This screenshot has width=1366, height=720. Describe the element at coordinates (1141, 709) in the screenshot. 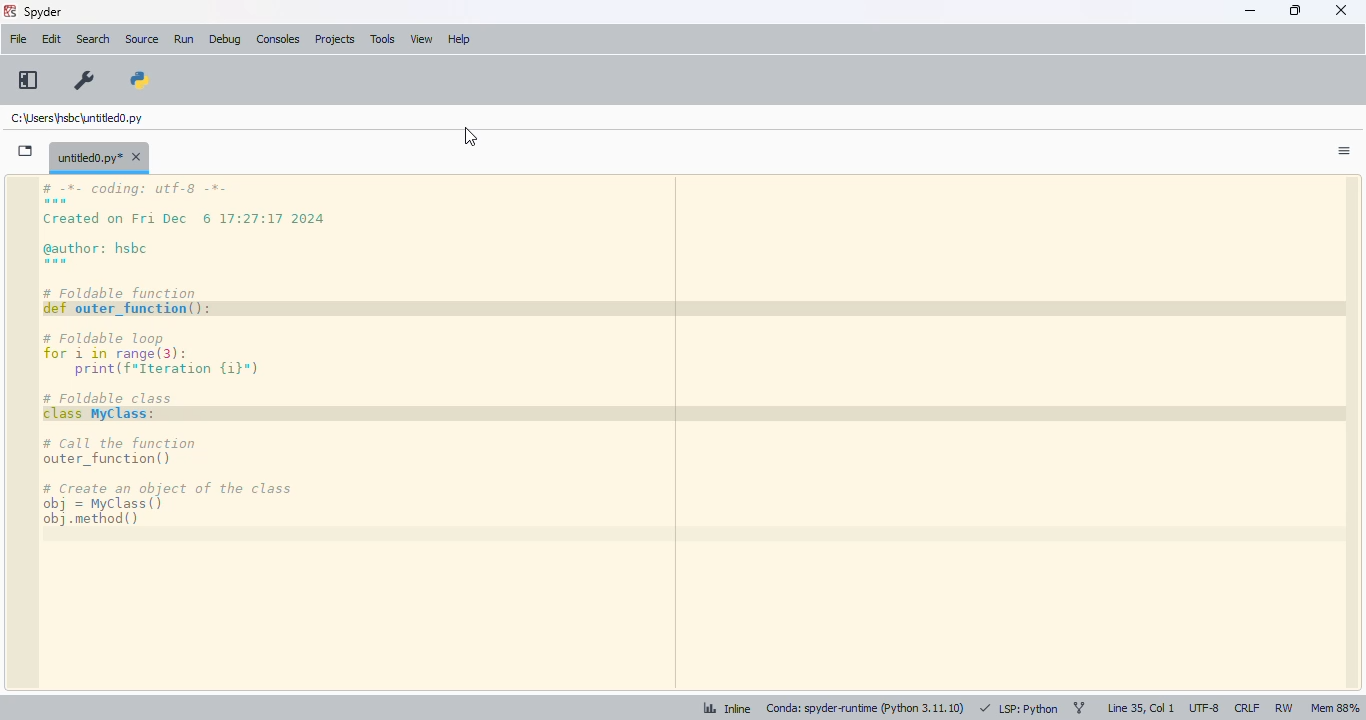

I see `line 35, col 1` at that location.